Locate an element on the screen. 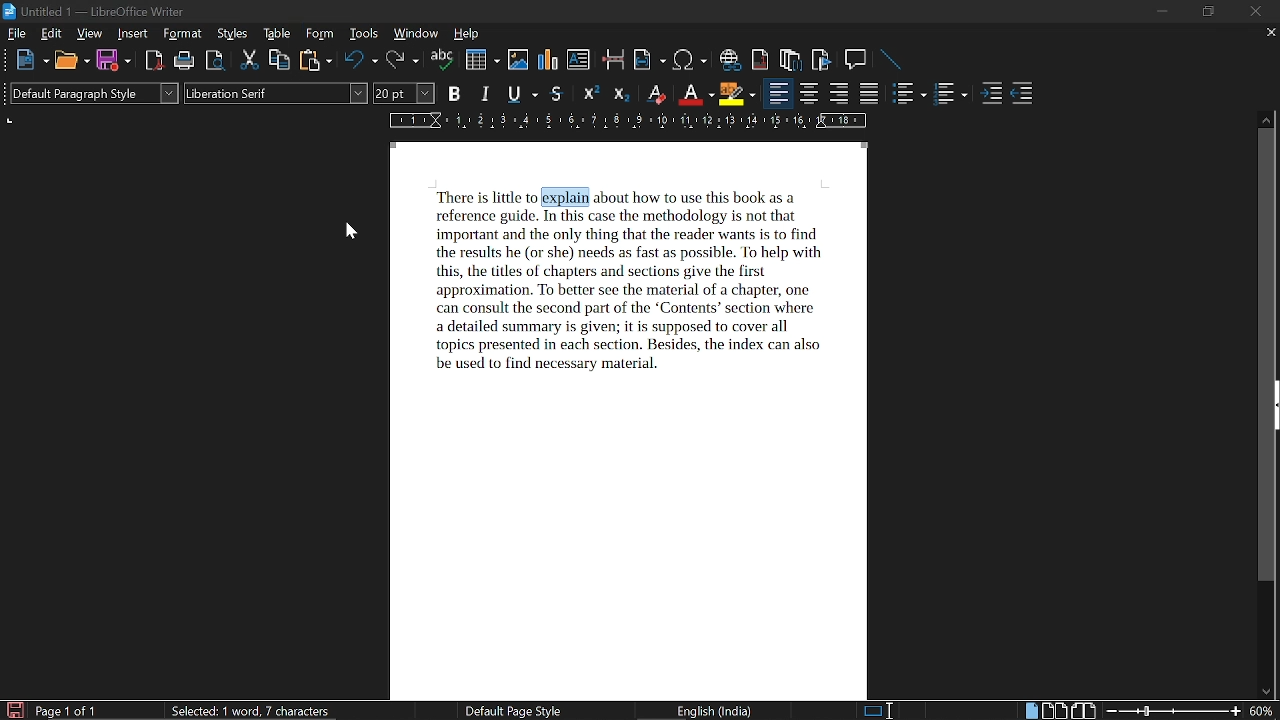  subscript is located at coordinates (621, 95).